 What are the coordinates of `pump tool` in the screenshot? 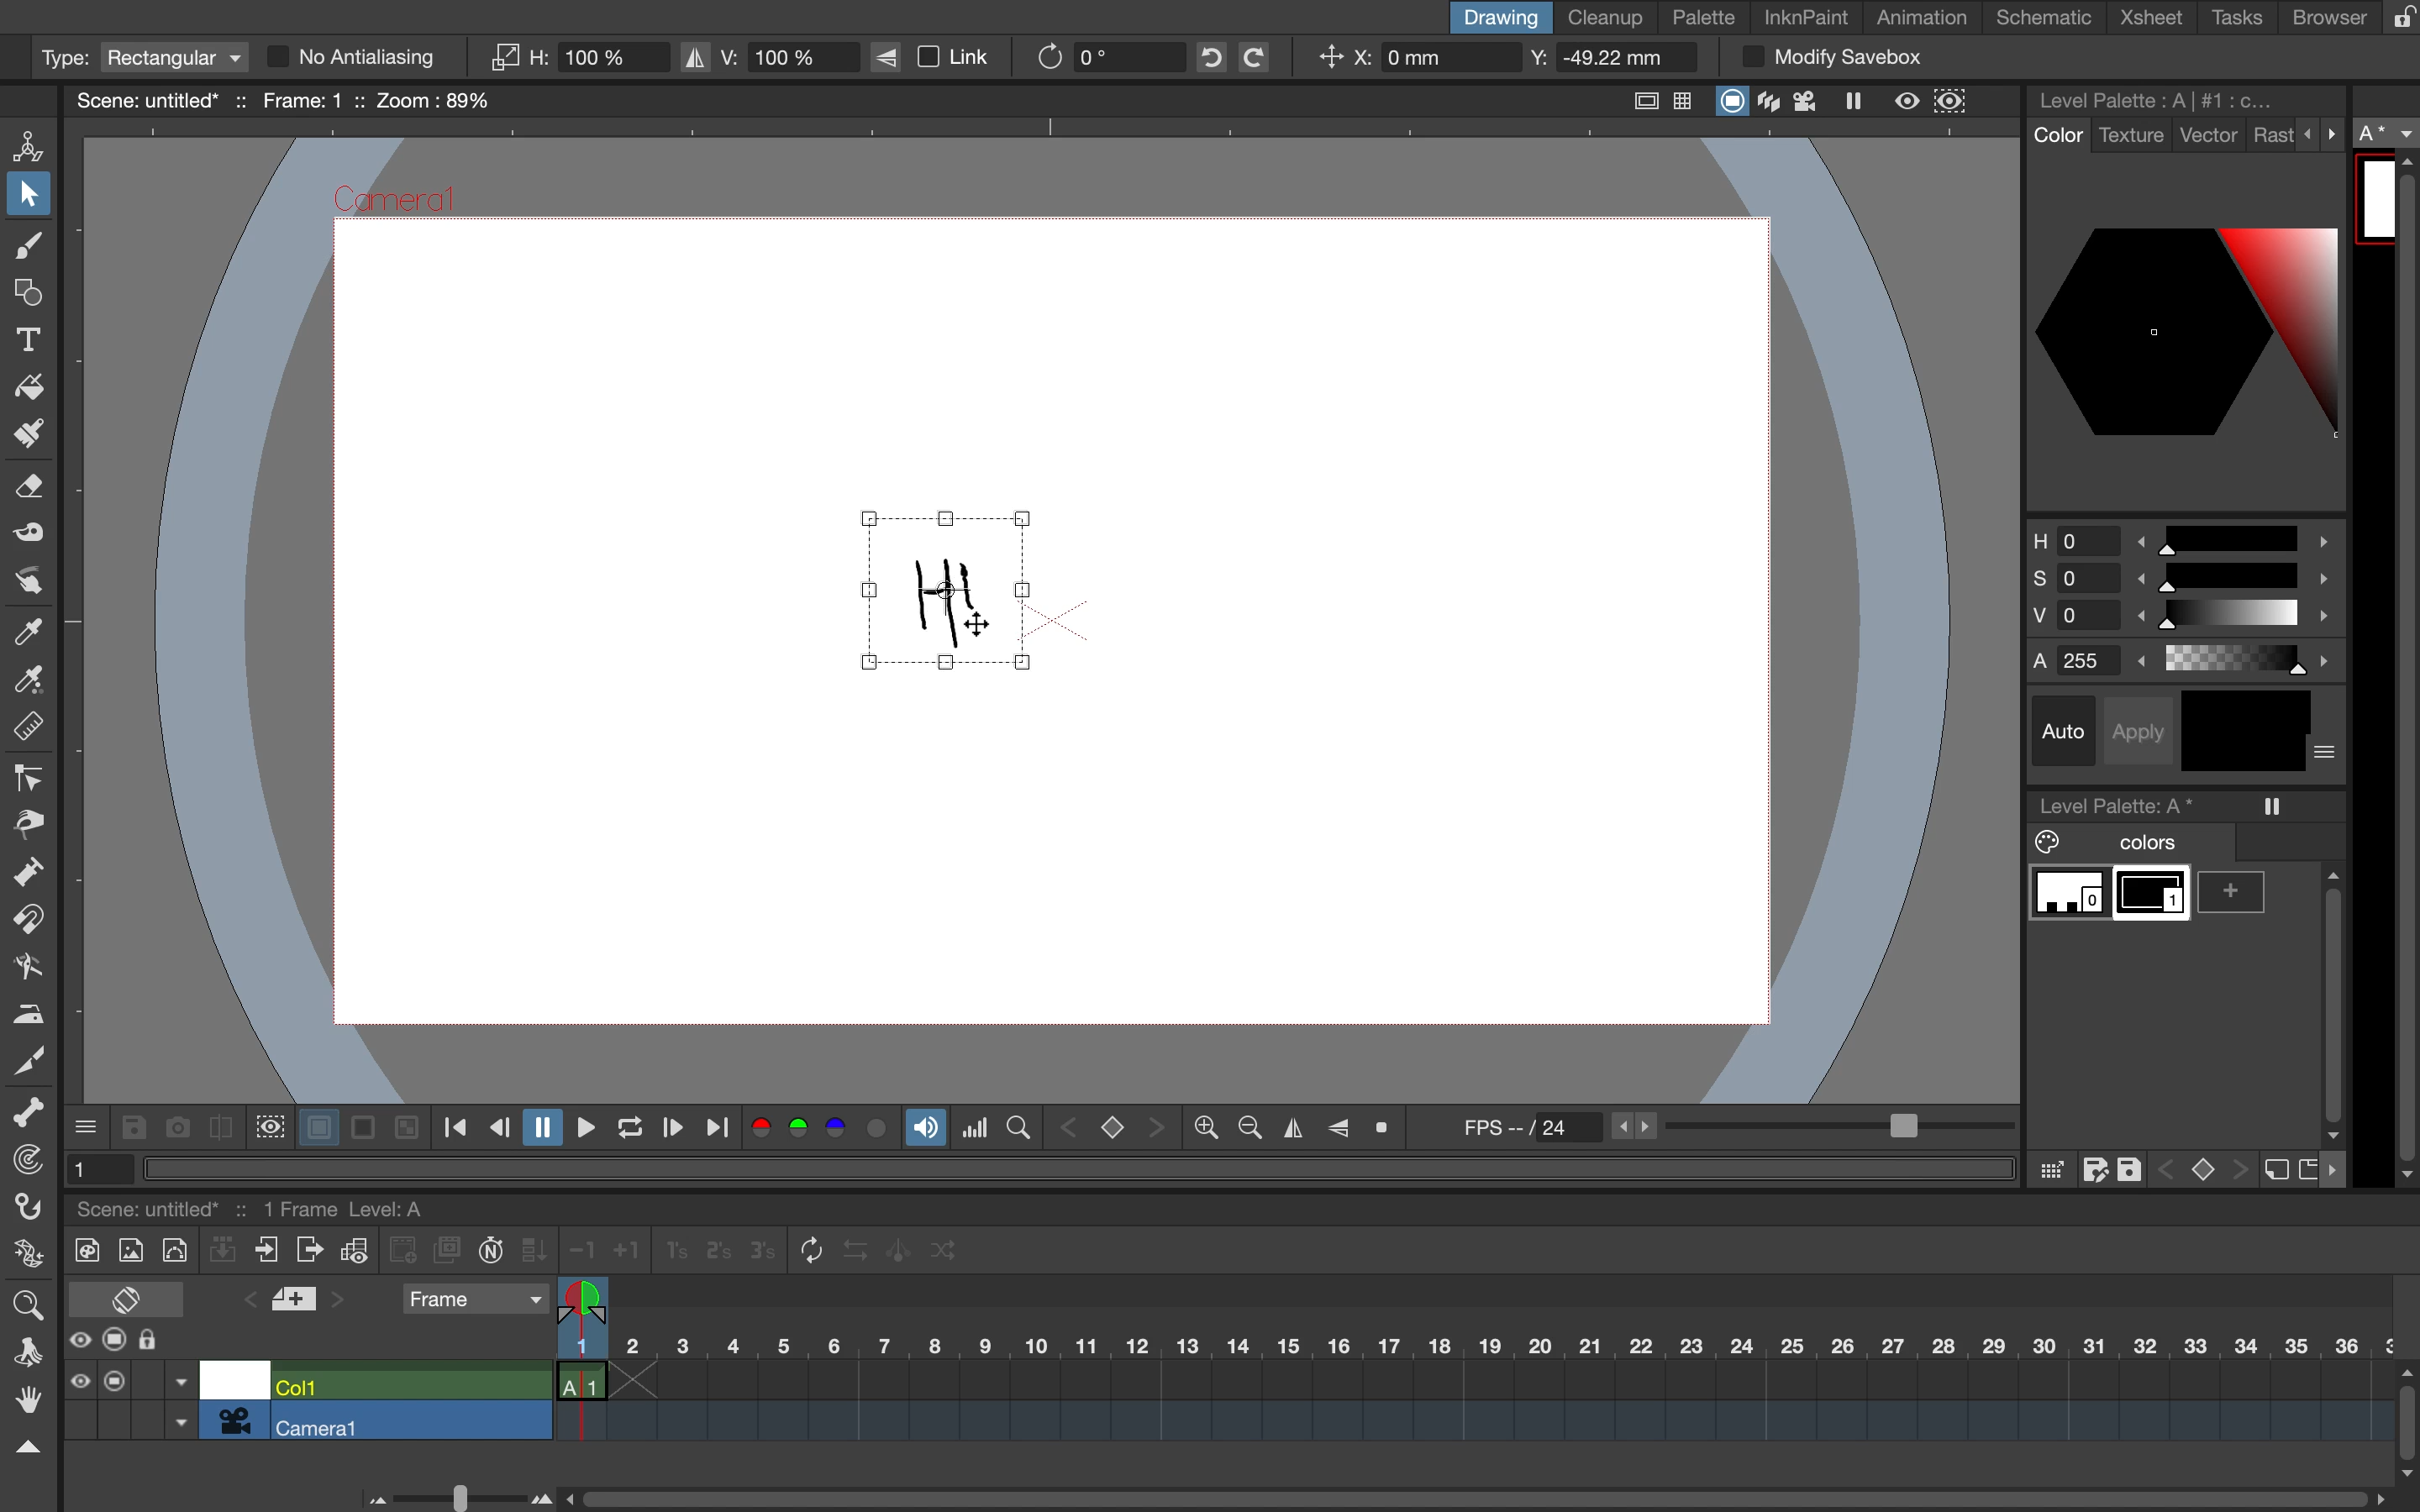 It's located at (32, 875).